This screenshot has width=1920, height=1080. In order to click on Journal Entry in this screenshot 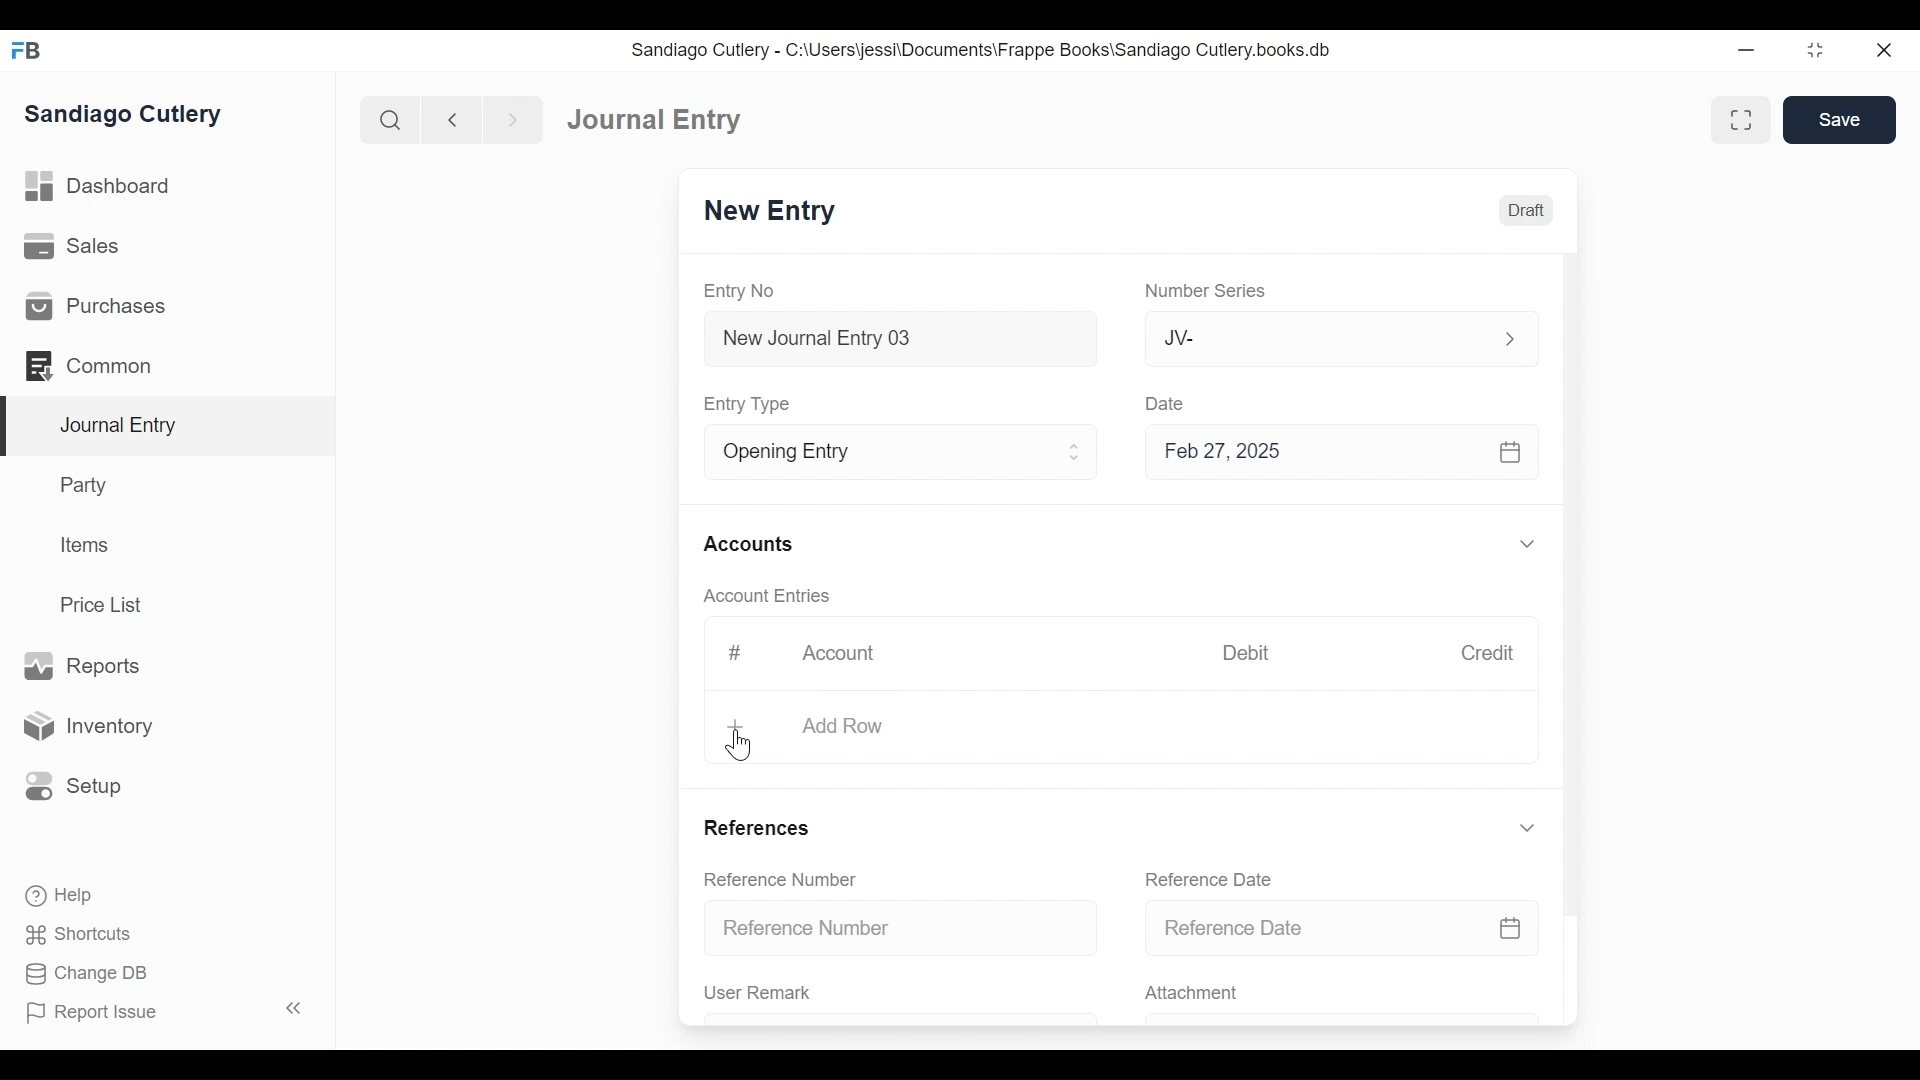, I will do `click(164, 427)`.